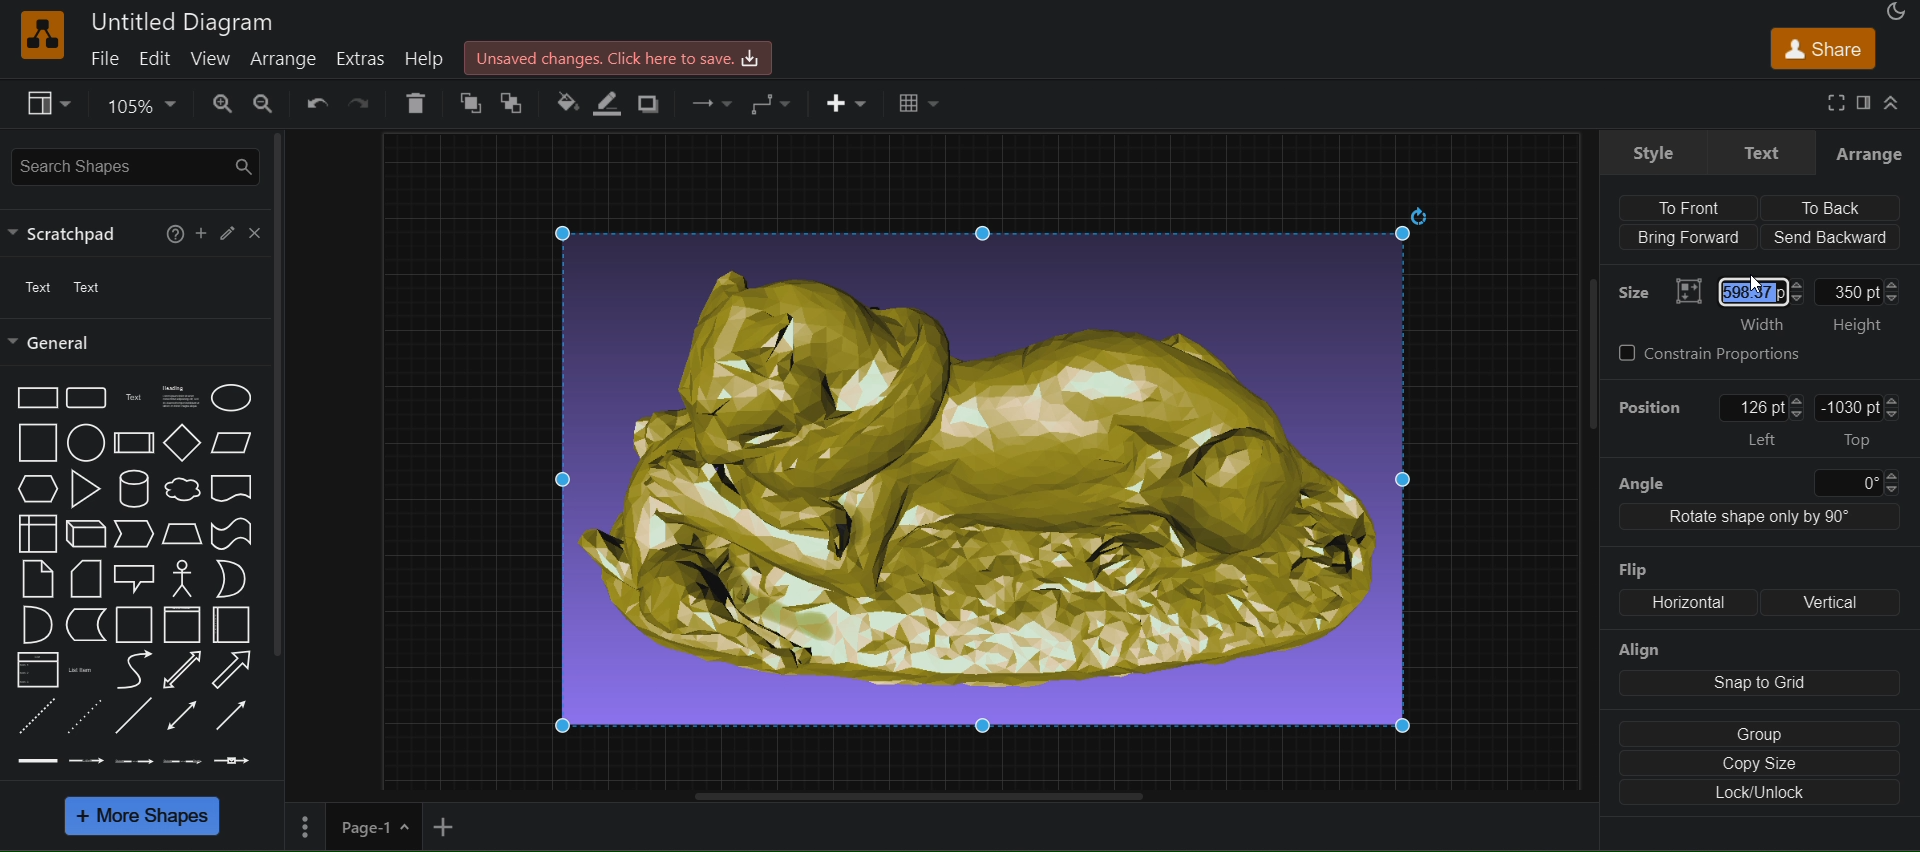 The image size is (1920, 852). Describe the element at coordinates (618, 56) in the screenshot. I see `Unsaved changes.Click here to save.` at that location.